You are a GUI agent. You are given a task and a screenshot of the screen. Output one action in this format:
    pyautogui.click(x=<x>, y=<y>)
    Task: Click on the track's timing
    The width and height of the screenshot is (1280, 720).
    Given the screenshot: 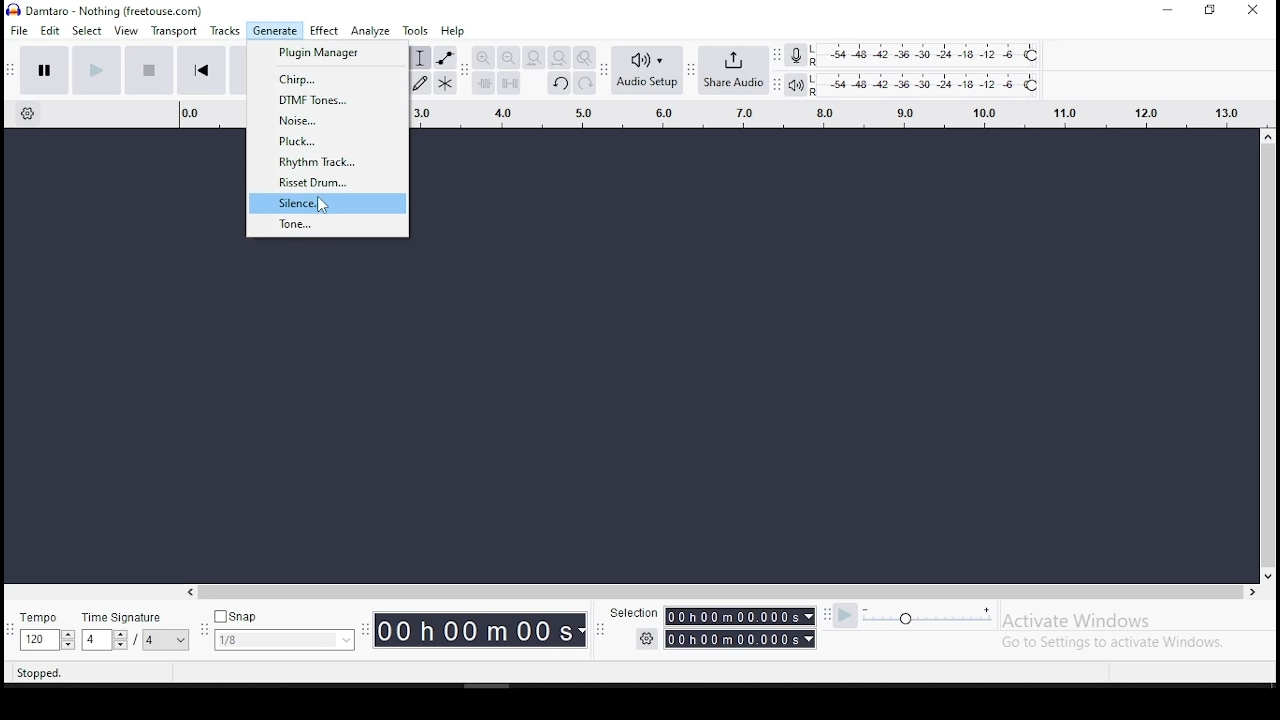 What is the action you would take?
    pyautogui.click(x=216, y=116)
    